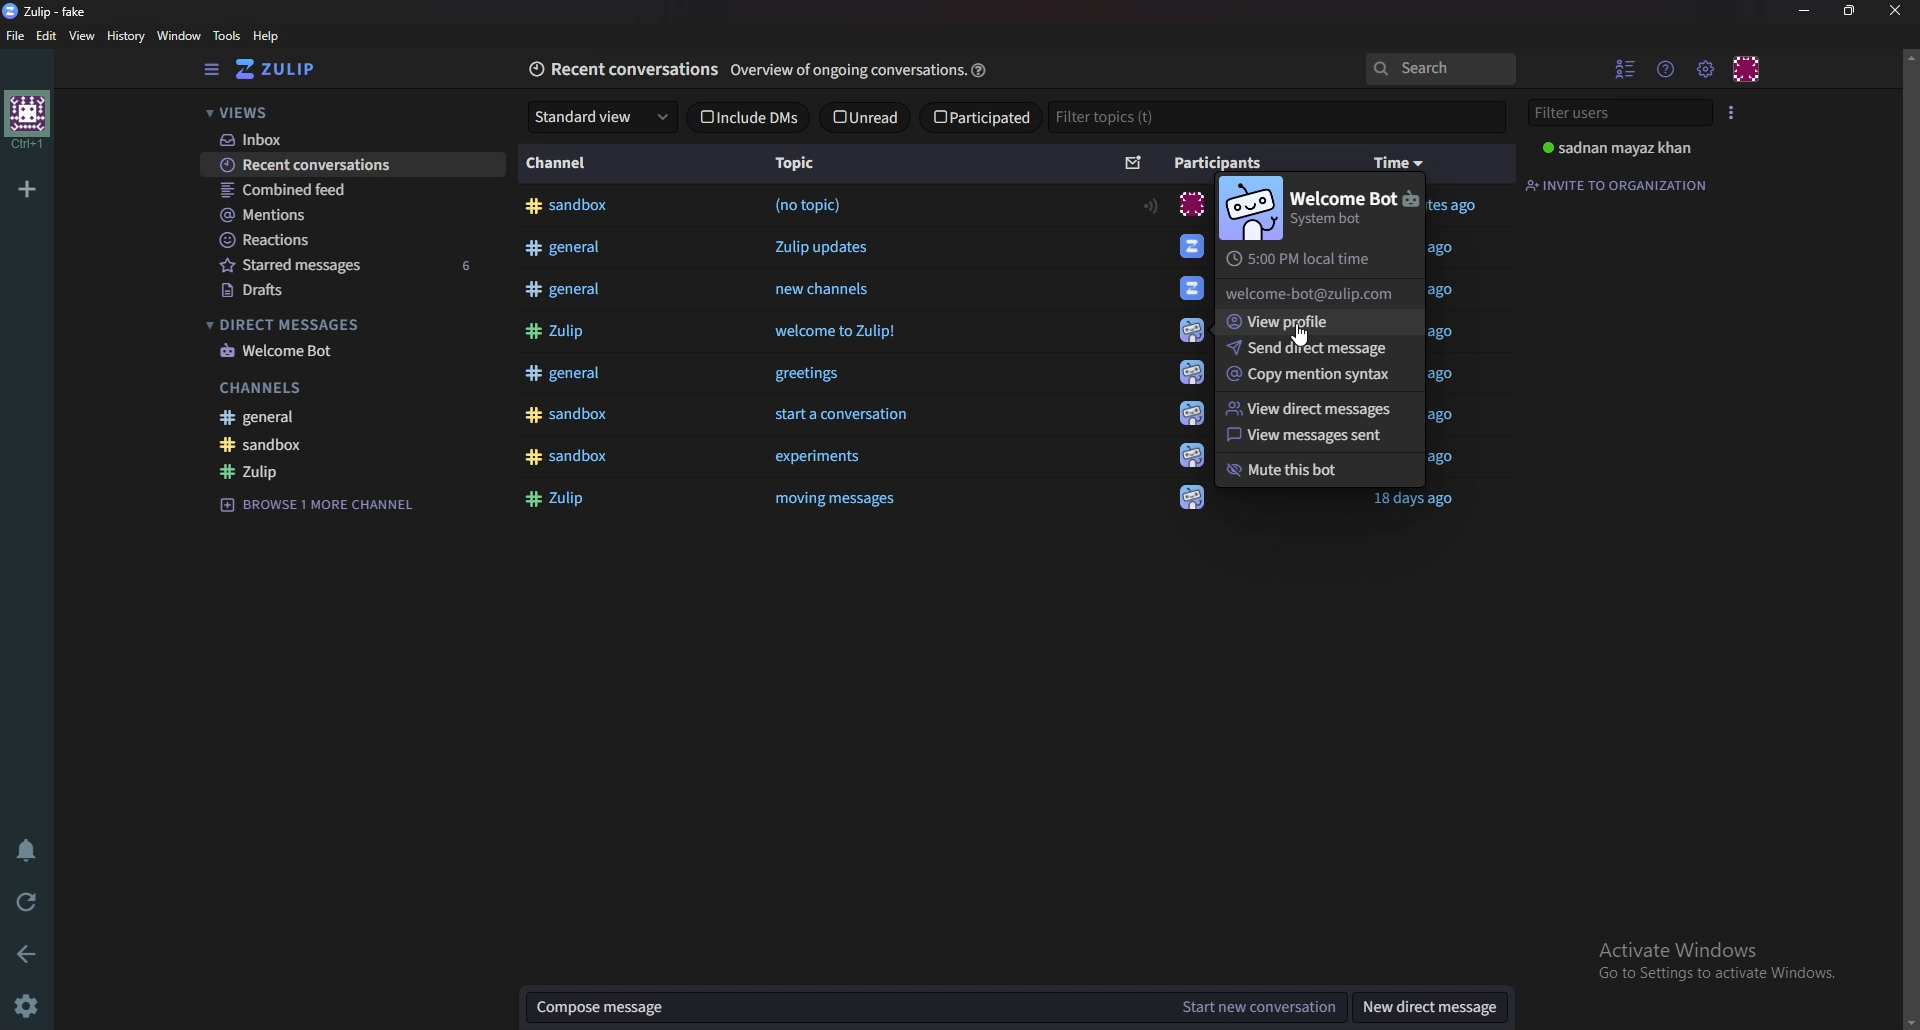  I want to click on unread, so click(865, 116).